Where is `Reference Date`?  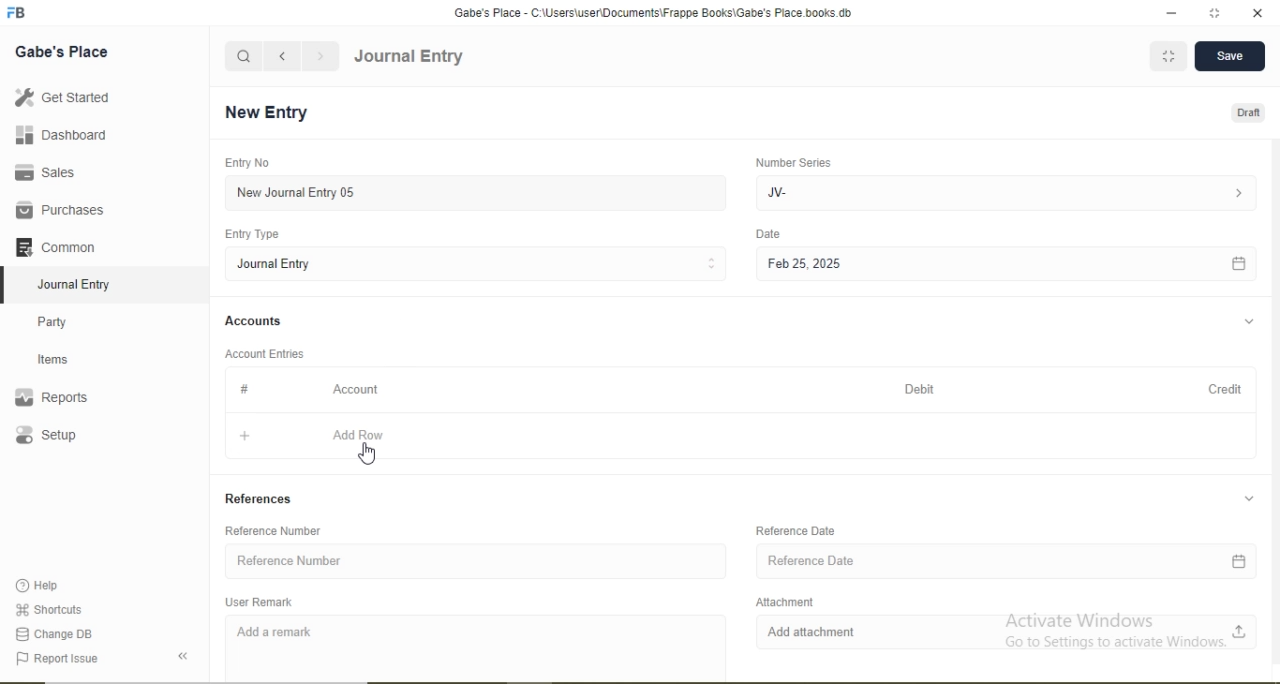
Reference Date is located at coordinates (796, 531).